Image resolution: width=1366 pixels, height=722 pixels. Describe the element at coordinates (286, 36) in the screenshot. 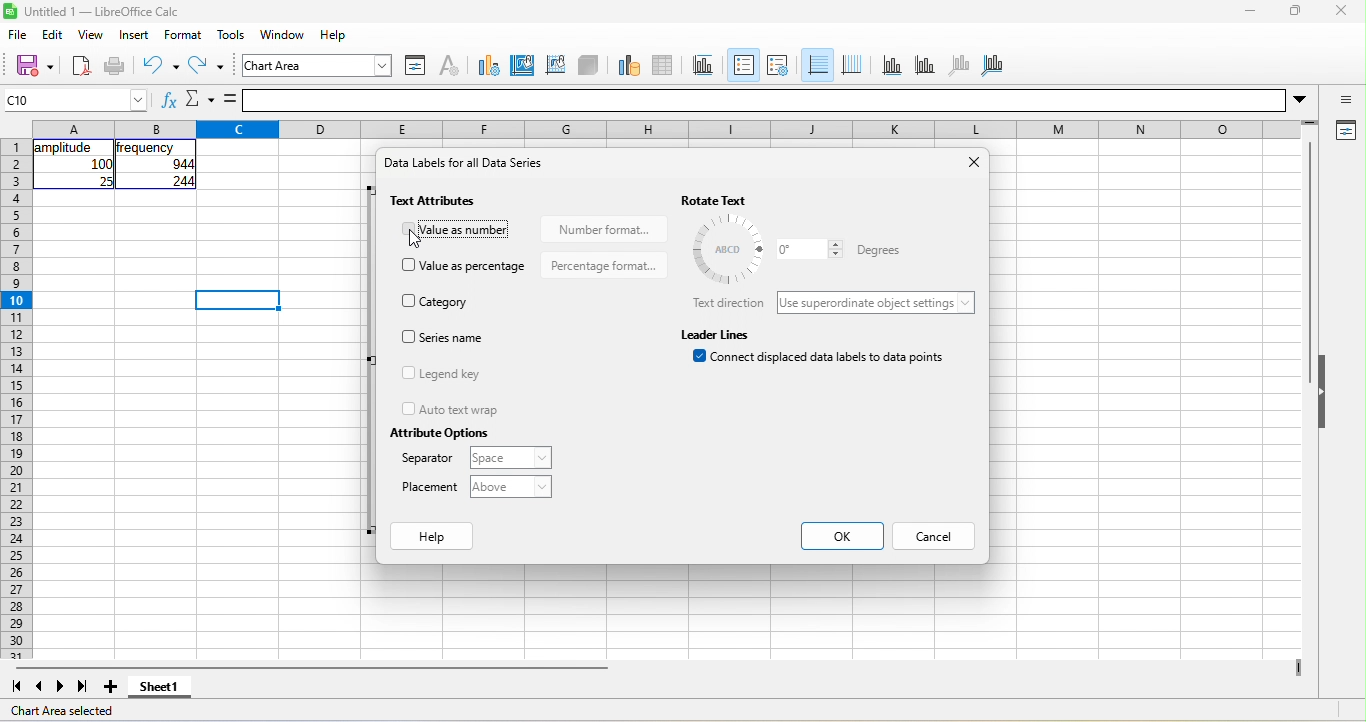

I see `window` at that location.